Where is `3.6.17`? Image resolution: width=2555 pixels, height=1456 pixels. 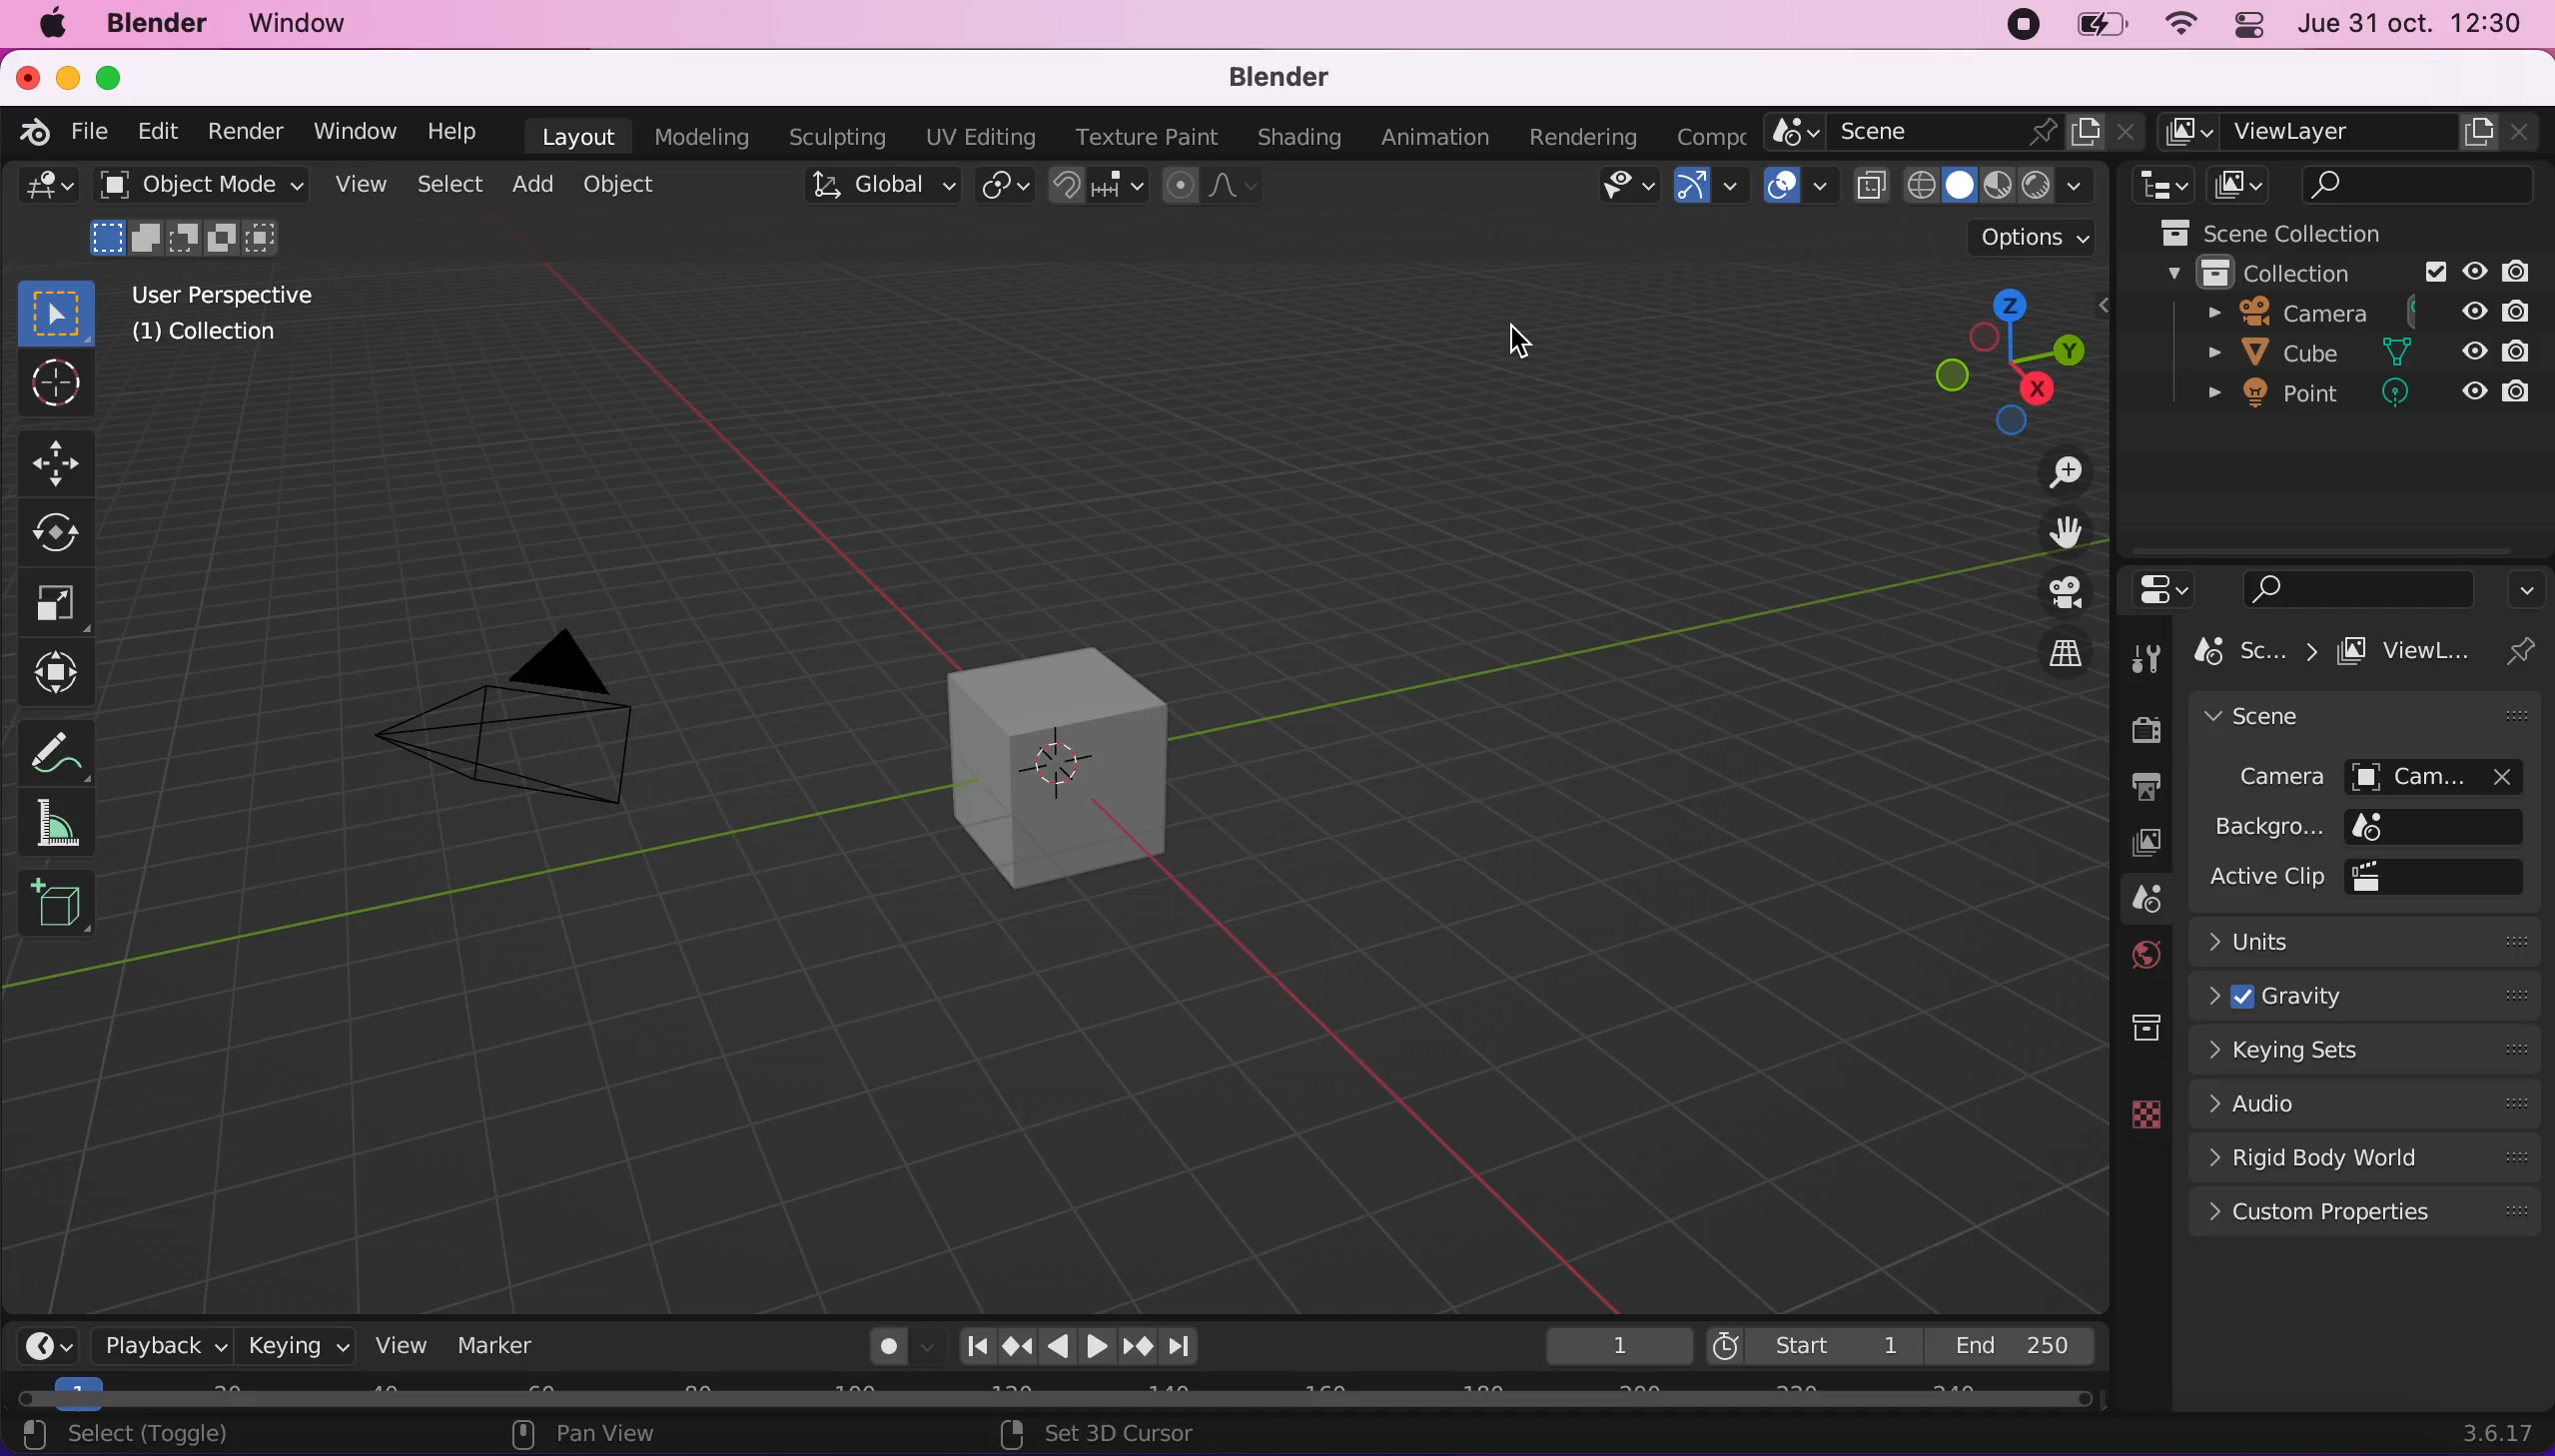 3.6.17 is located at coordinates (2500, 1434).